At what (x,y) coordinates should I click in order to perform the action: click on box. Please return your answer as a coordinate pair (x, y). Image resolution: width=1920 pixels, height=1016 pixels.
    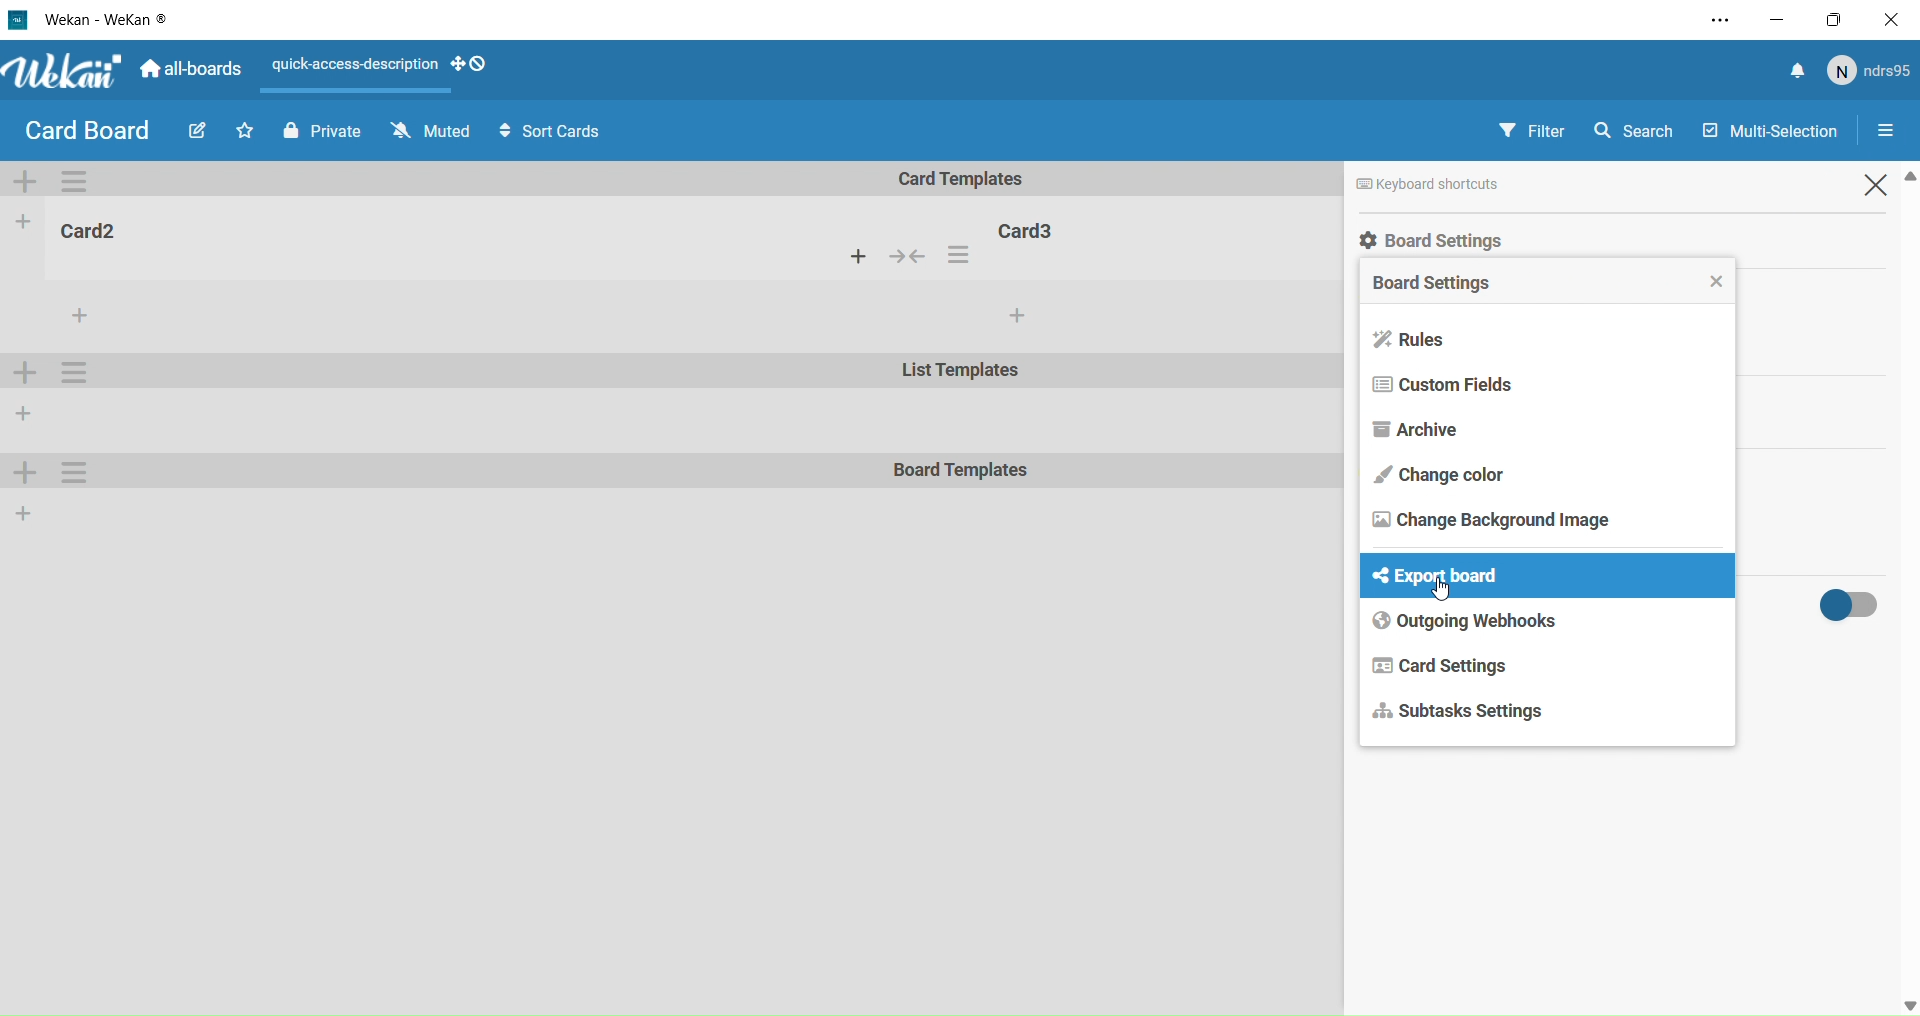
    Looking at the image, I should click on (1840, 19).